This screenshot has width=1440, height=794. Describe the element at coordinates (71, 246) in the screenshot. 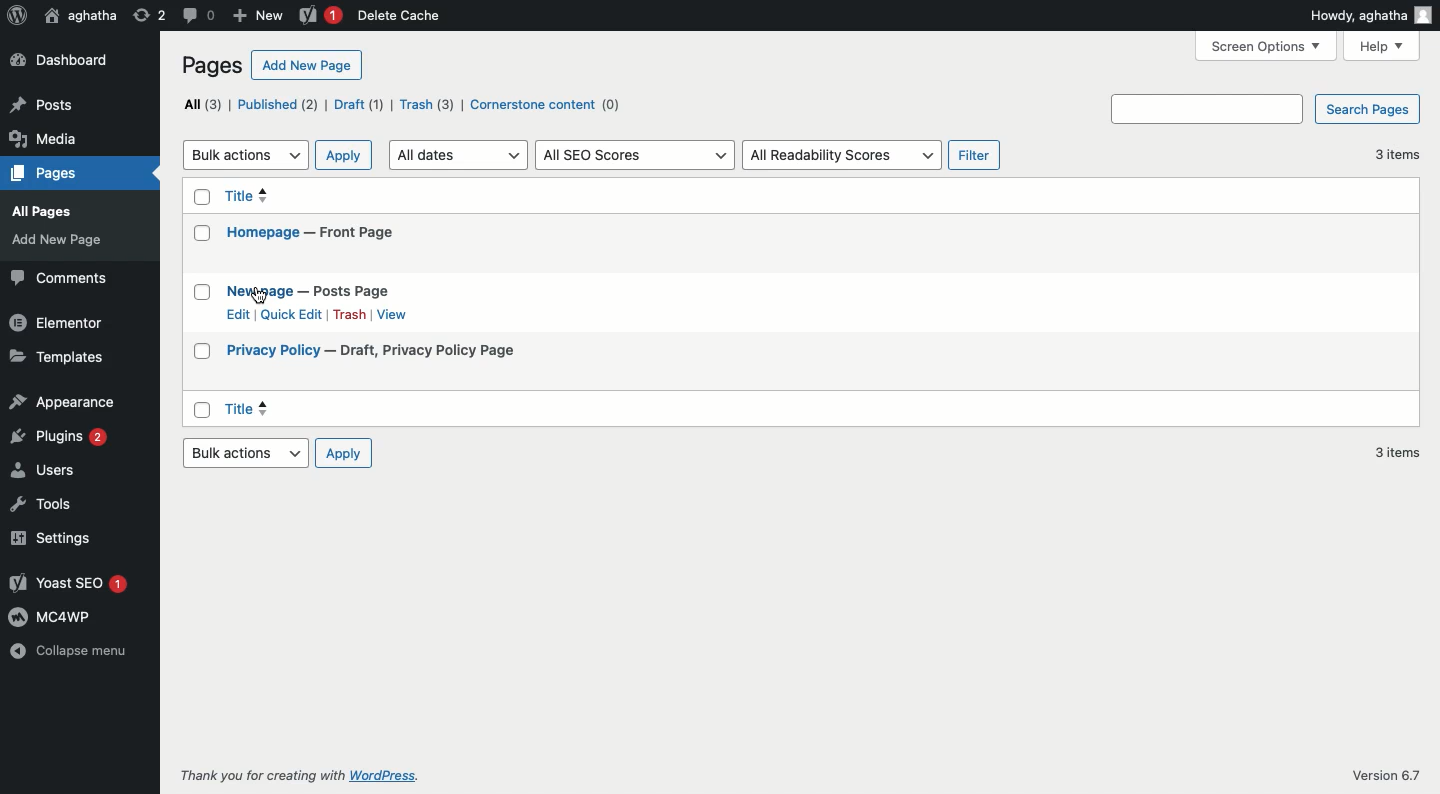

I see `Pages` at that location.